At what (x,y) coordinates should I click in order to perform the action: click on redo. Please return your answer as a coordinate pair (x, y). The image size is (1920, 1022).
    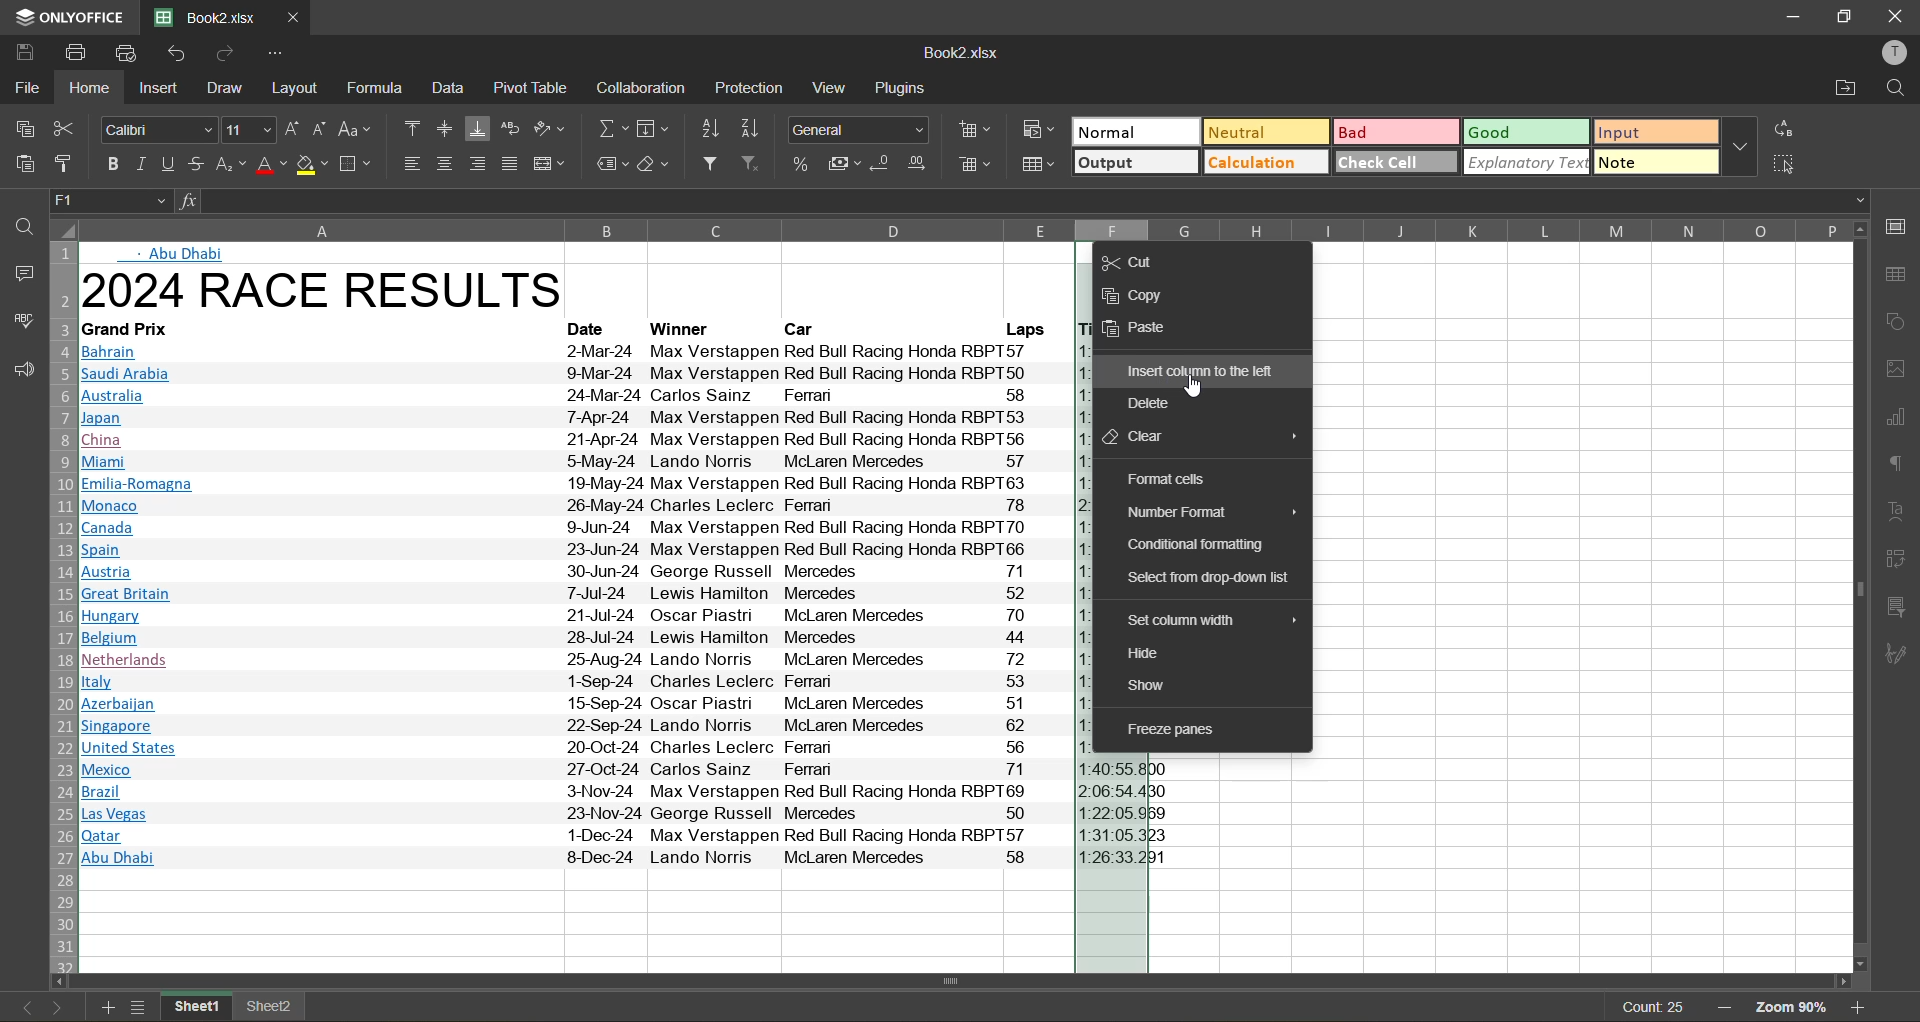
    Looking at the image, I should click on (227, 54).